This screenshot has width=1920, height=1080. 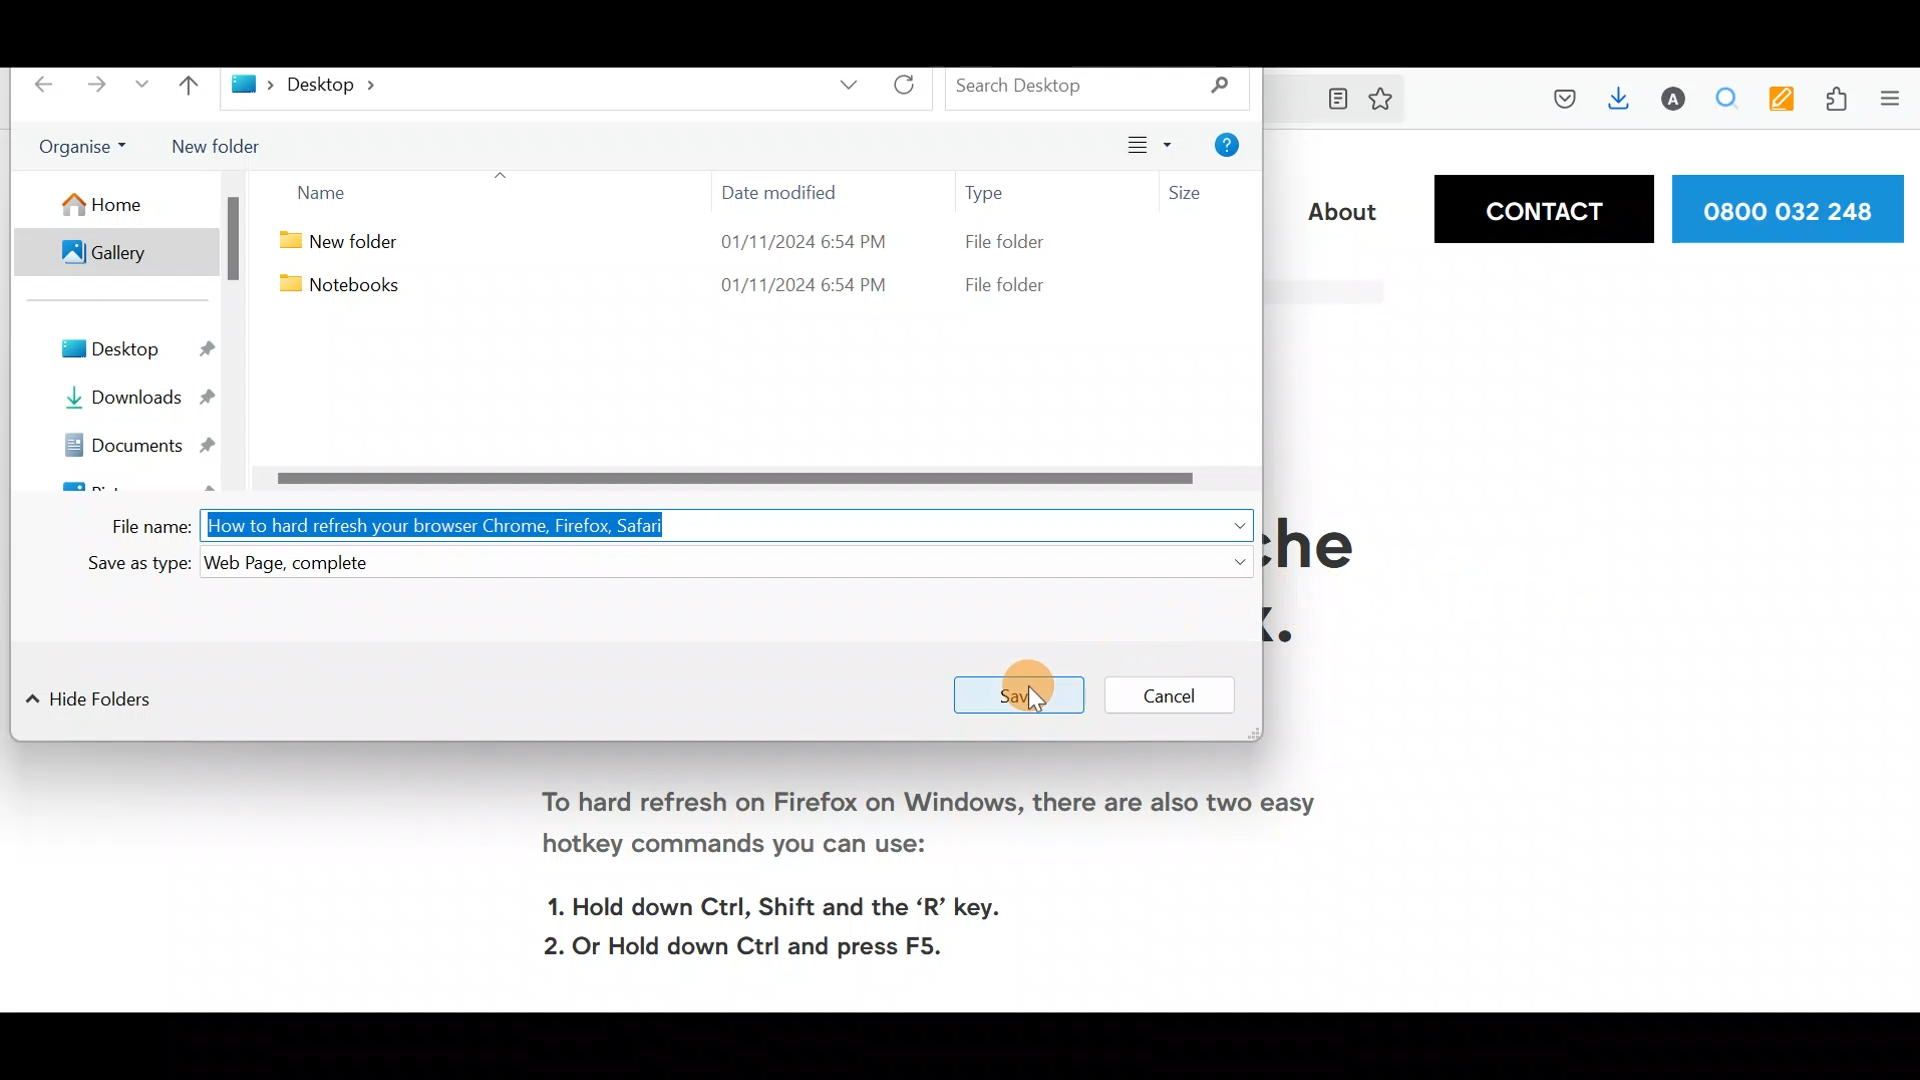 I want to click on Get help, so click(x=1233, y=147).